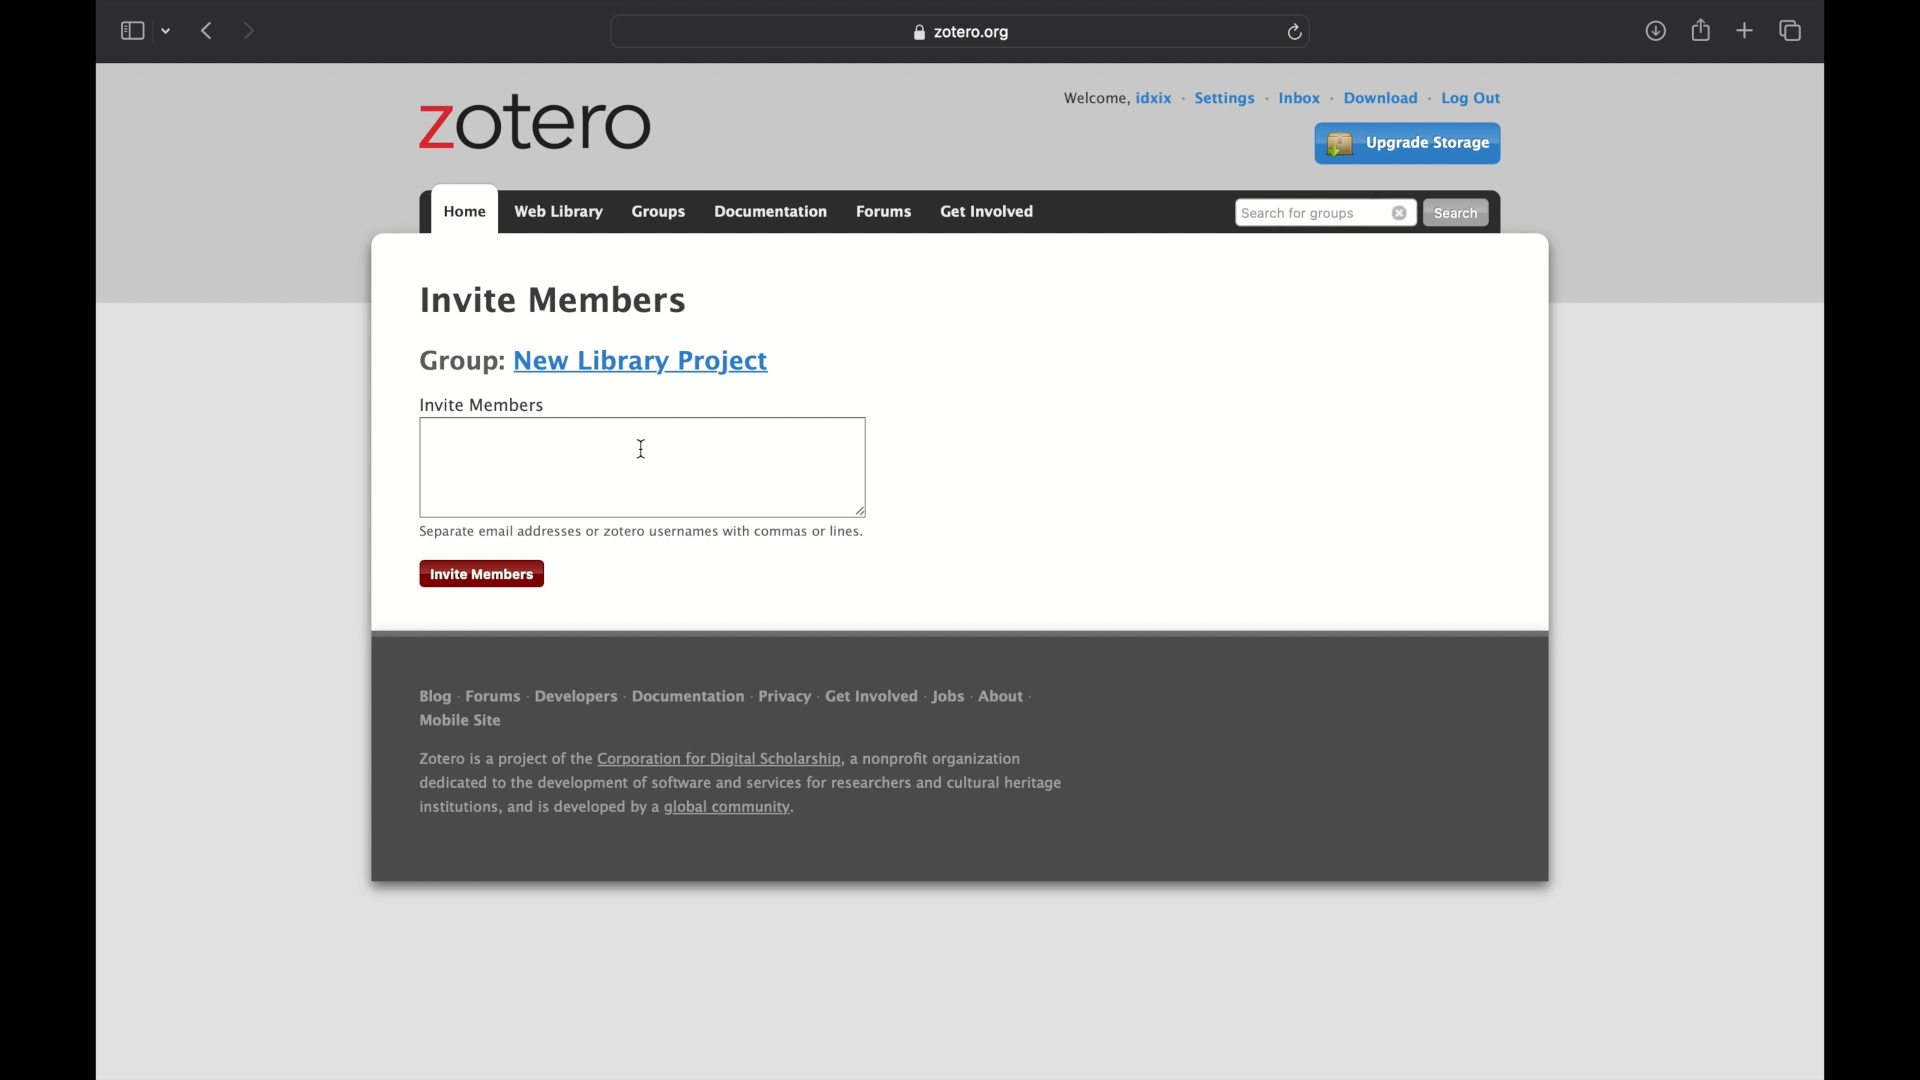  Describe the element at coordinates (462, 361) in the screenshot. I see `Group:` at that location.